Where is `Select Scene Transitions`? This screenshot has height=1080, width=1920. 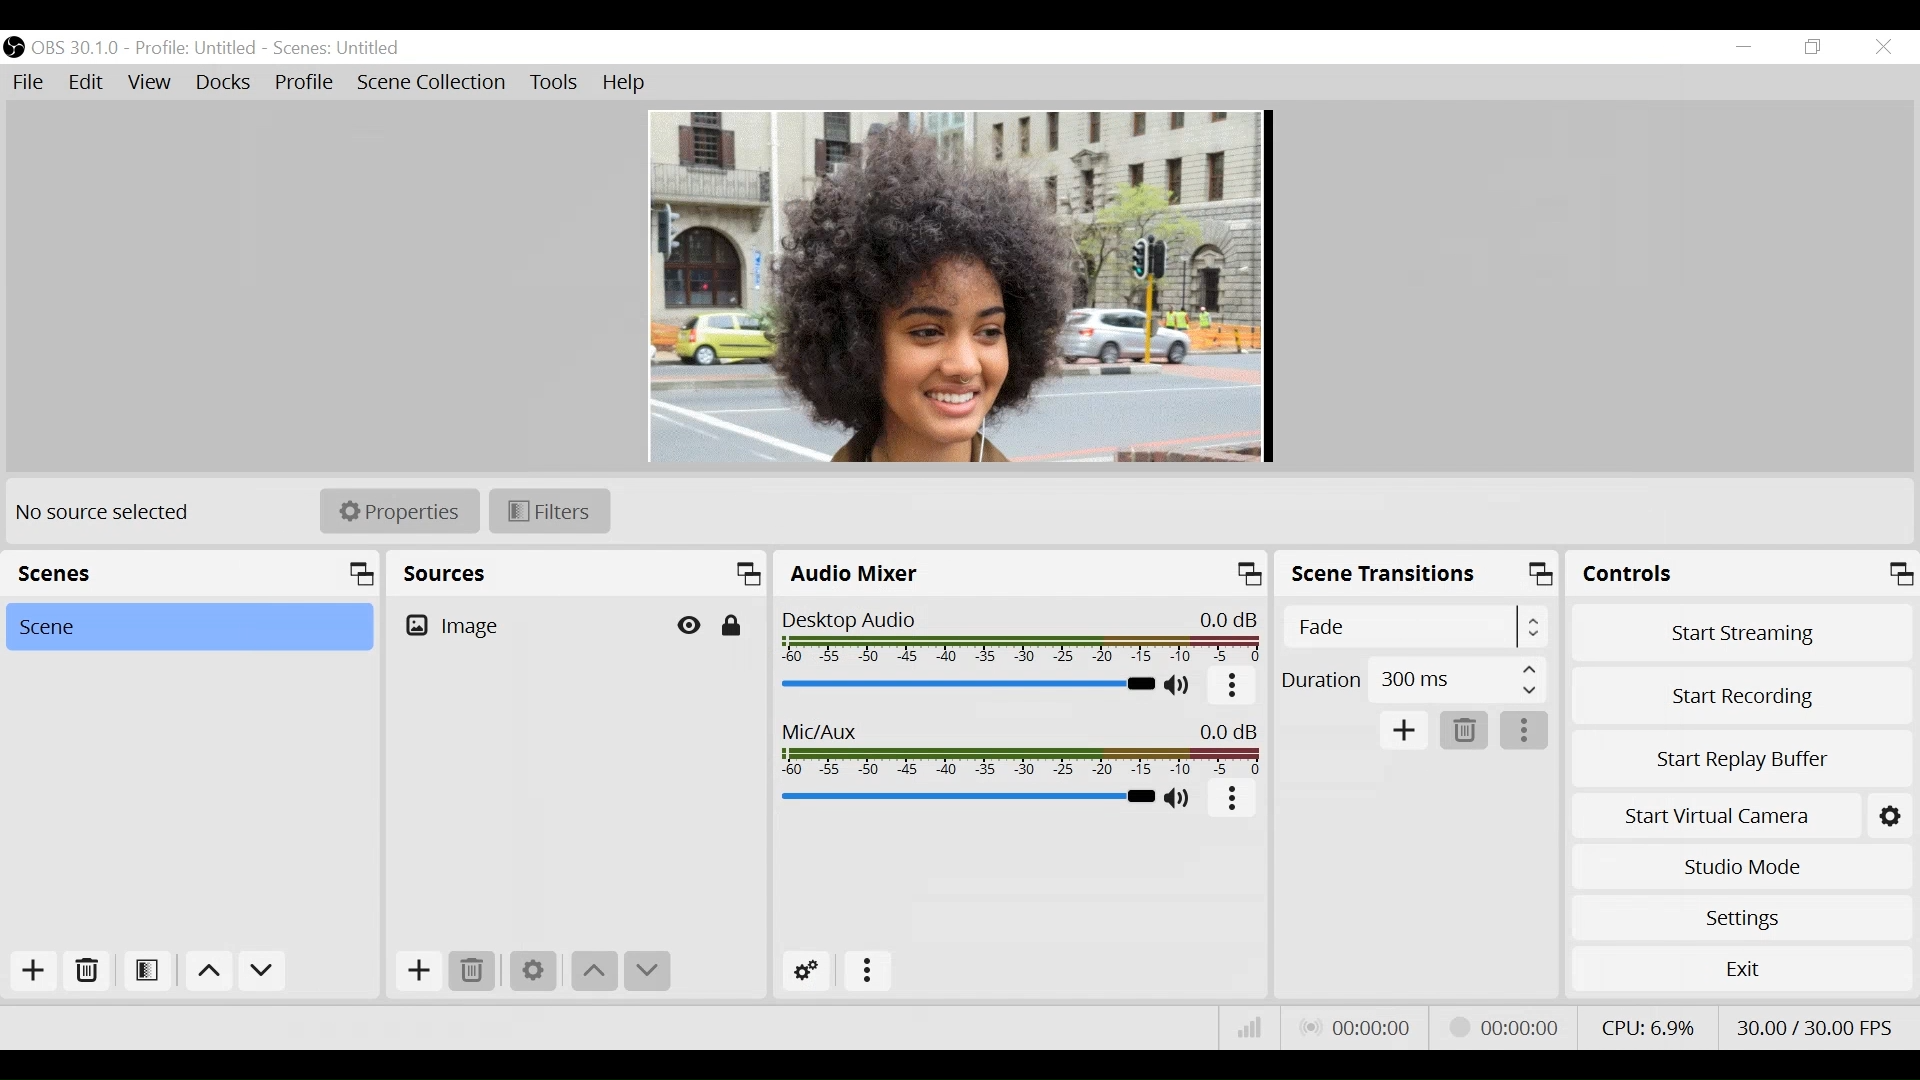 Select Scene Transitions is located at coordinates (1415, 627).